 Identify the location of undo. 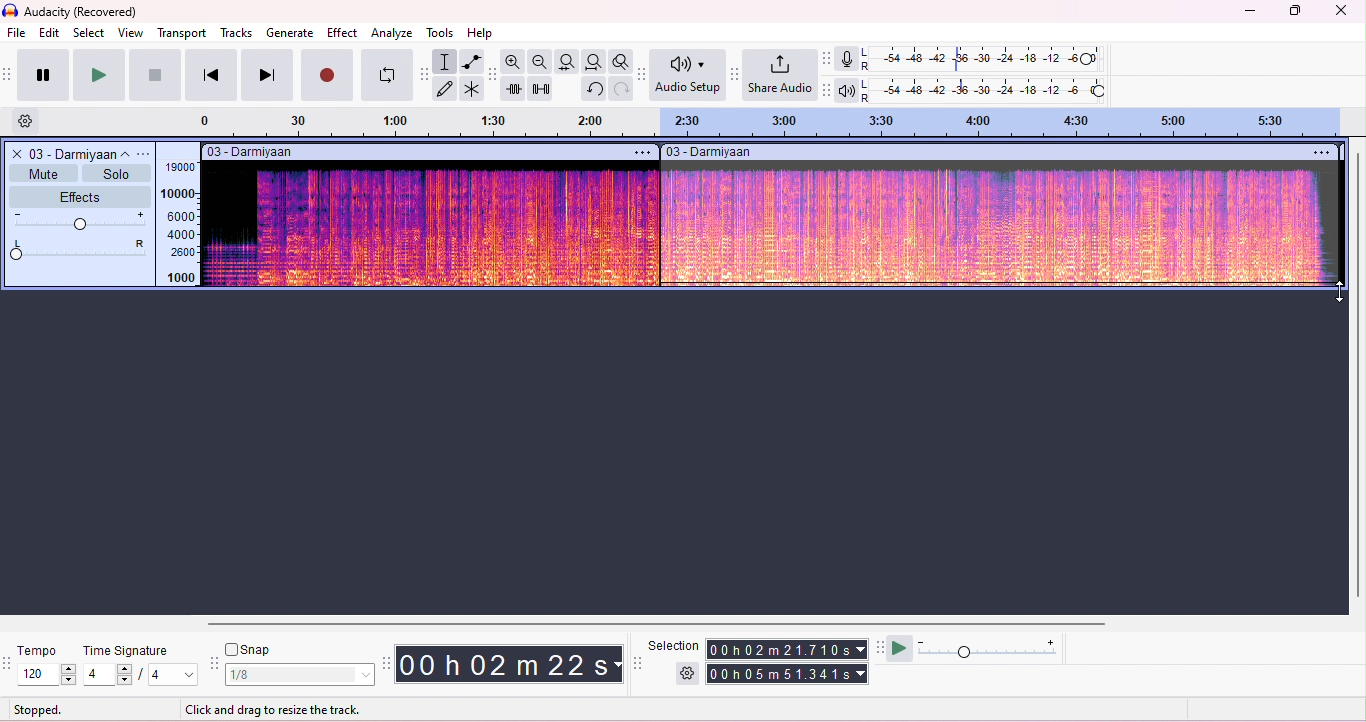
(593, 89).